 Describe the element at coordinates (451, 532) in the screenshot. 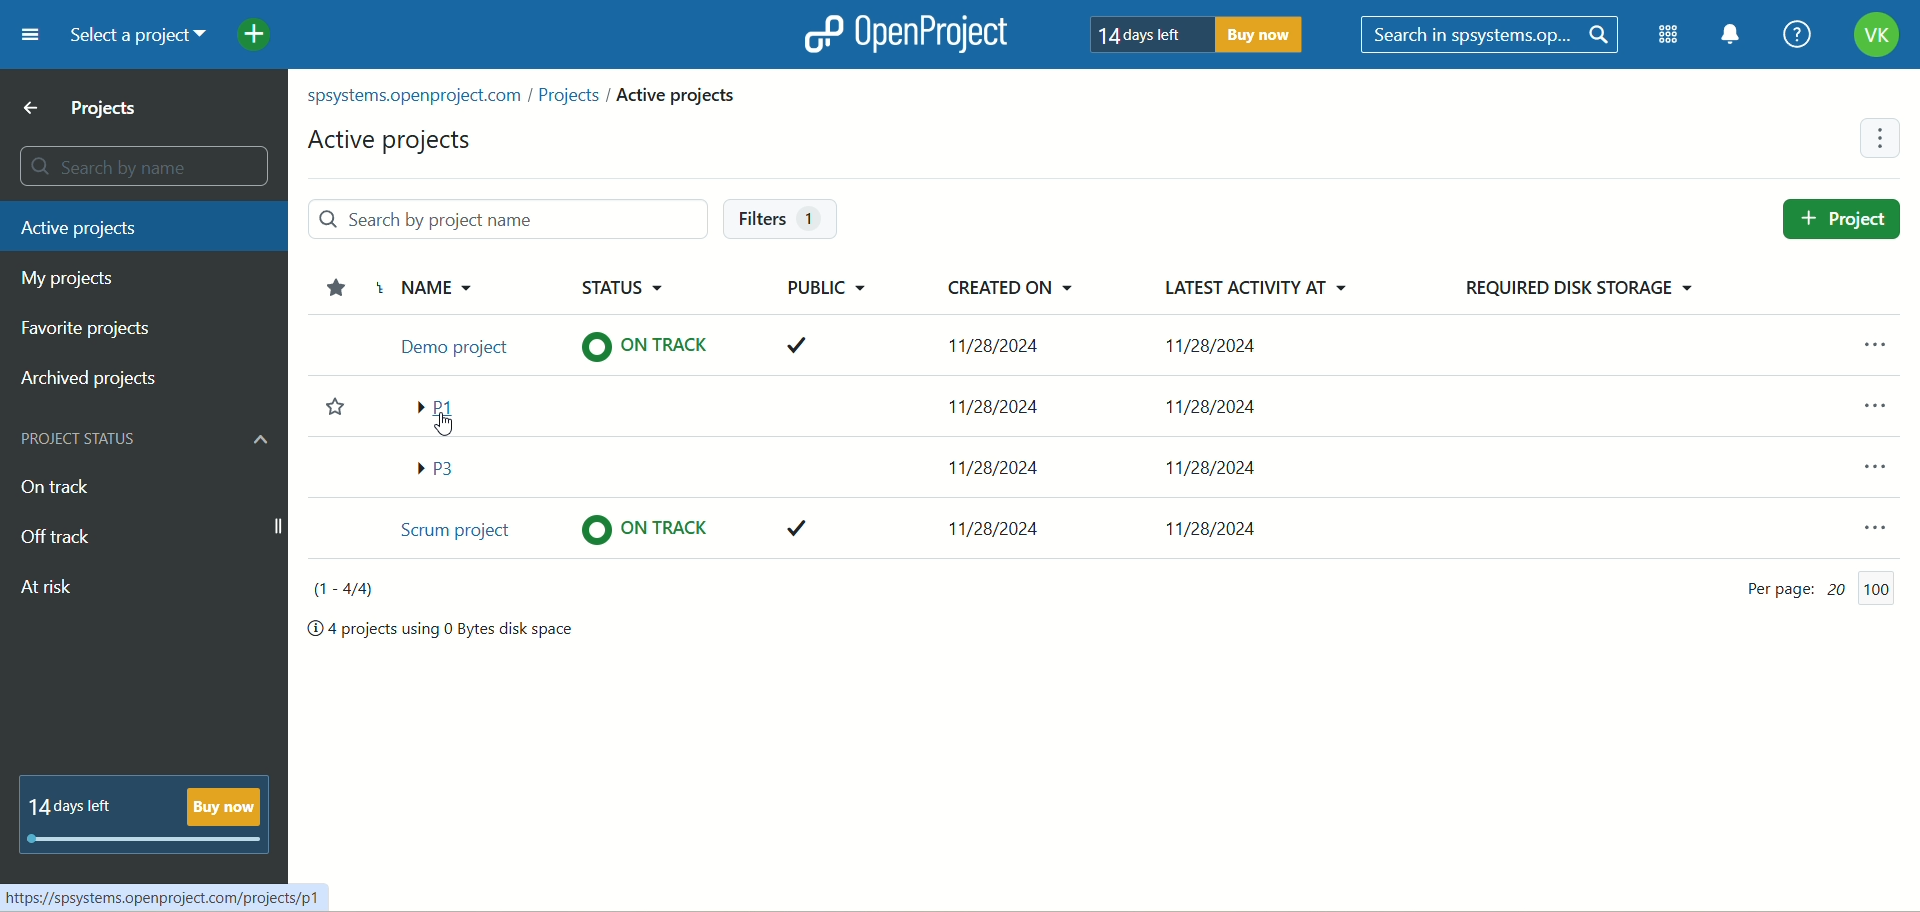

I see `Scrum project` at that location.